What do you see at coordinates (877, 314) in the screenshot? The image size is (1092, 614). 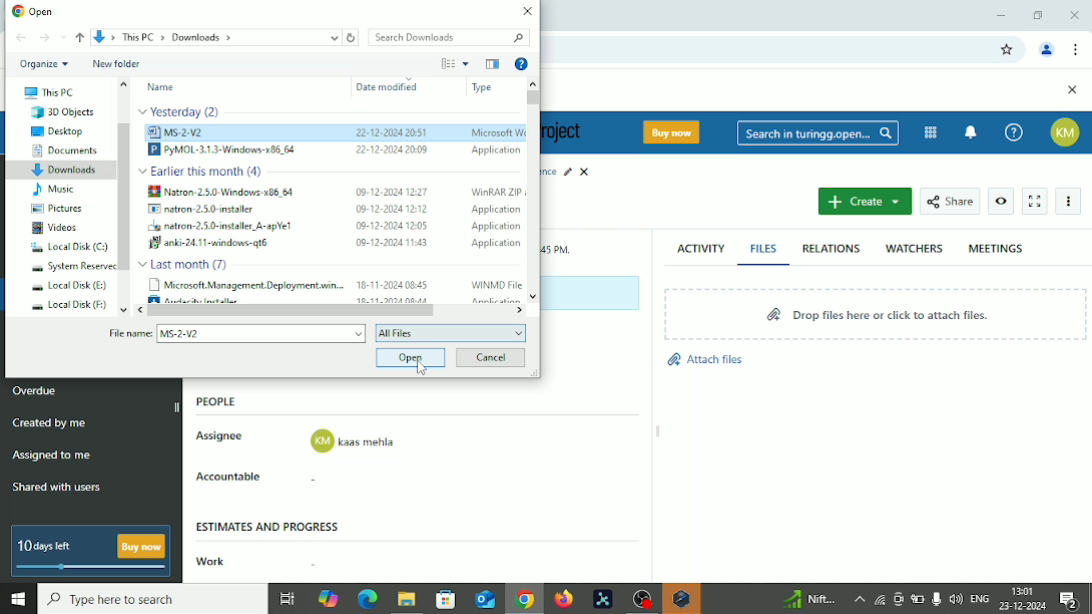 I see `Drop files here or click to attach files` at bounding box center [877, 314].